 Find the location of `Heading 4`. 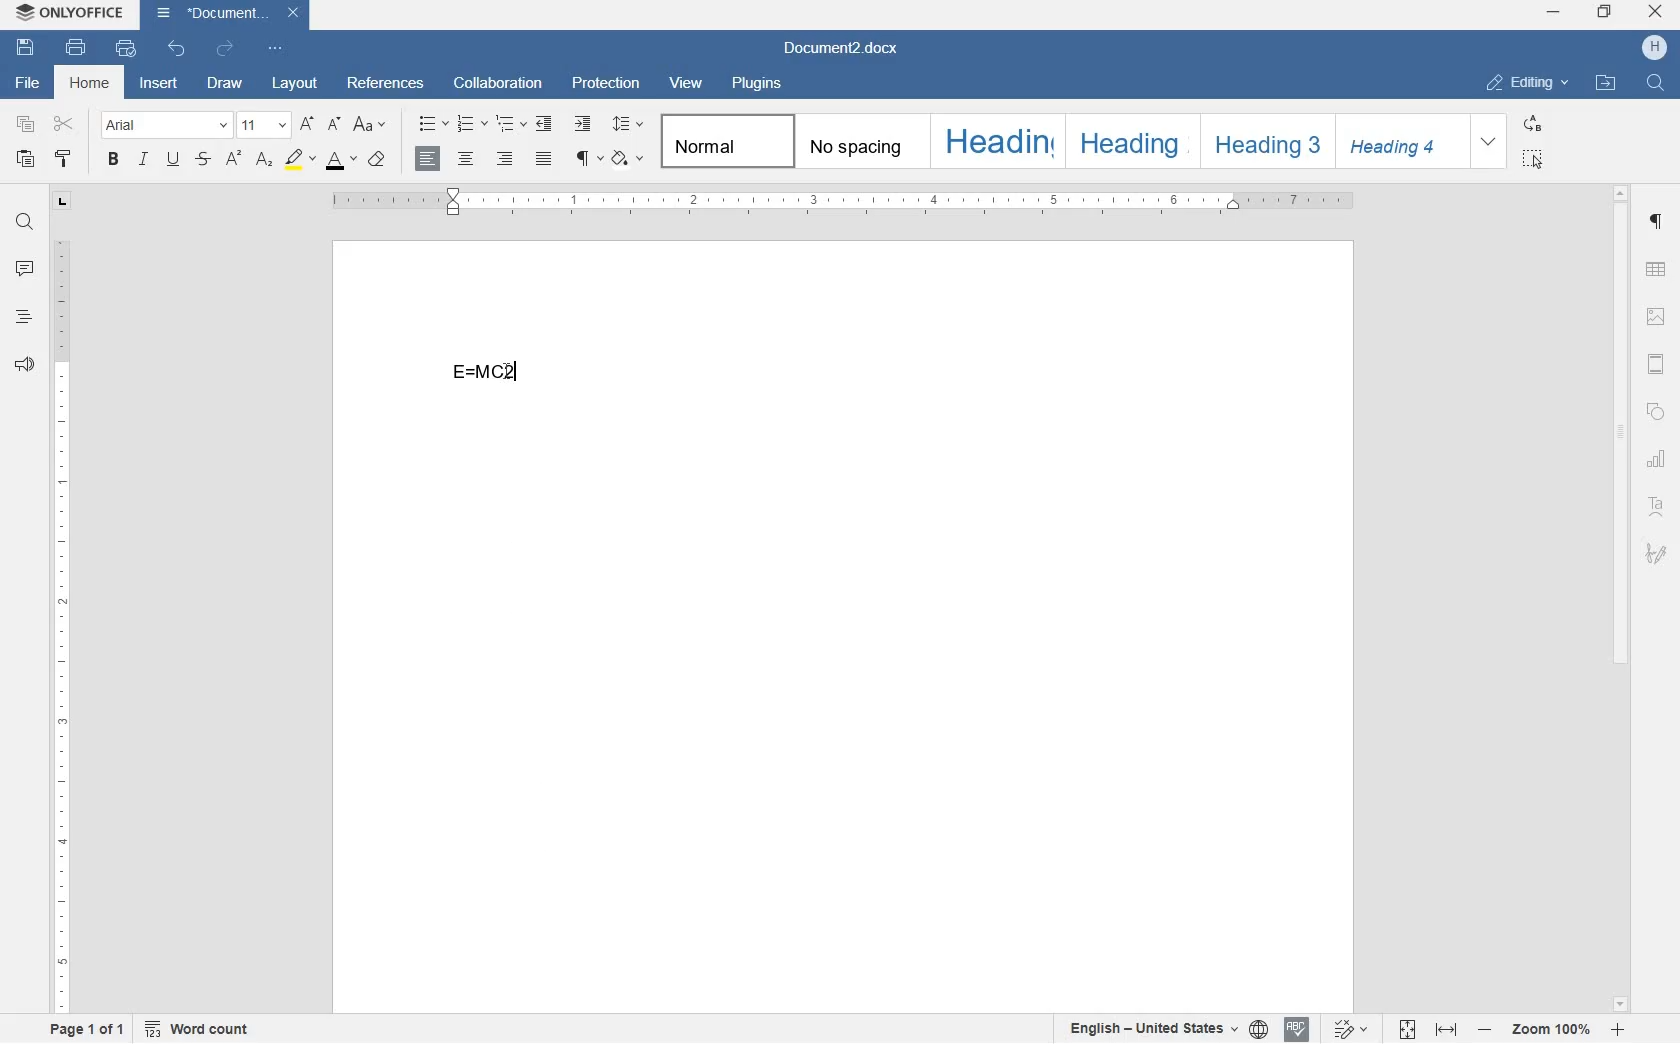

Heading 4 is located at coordinates (1393, 142).